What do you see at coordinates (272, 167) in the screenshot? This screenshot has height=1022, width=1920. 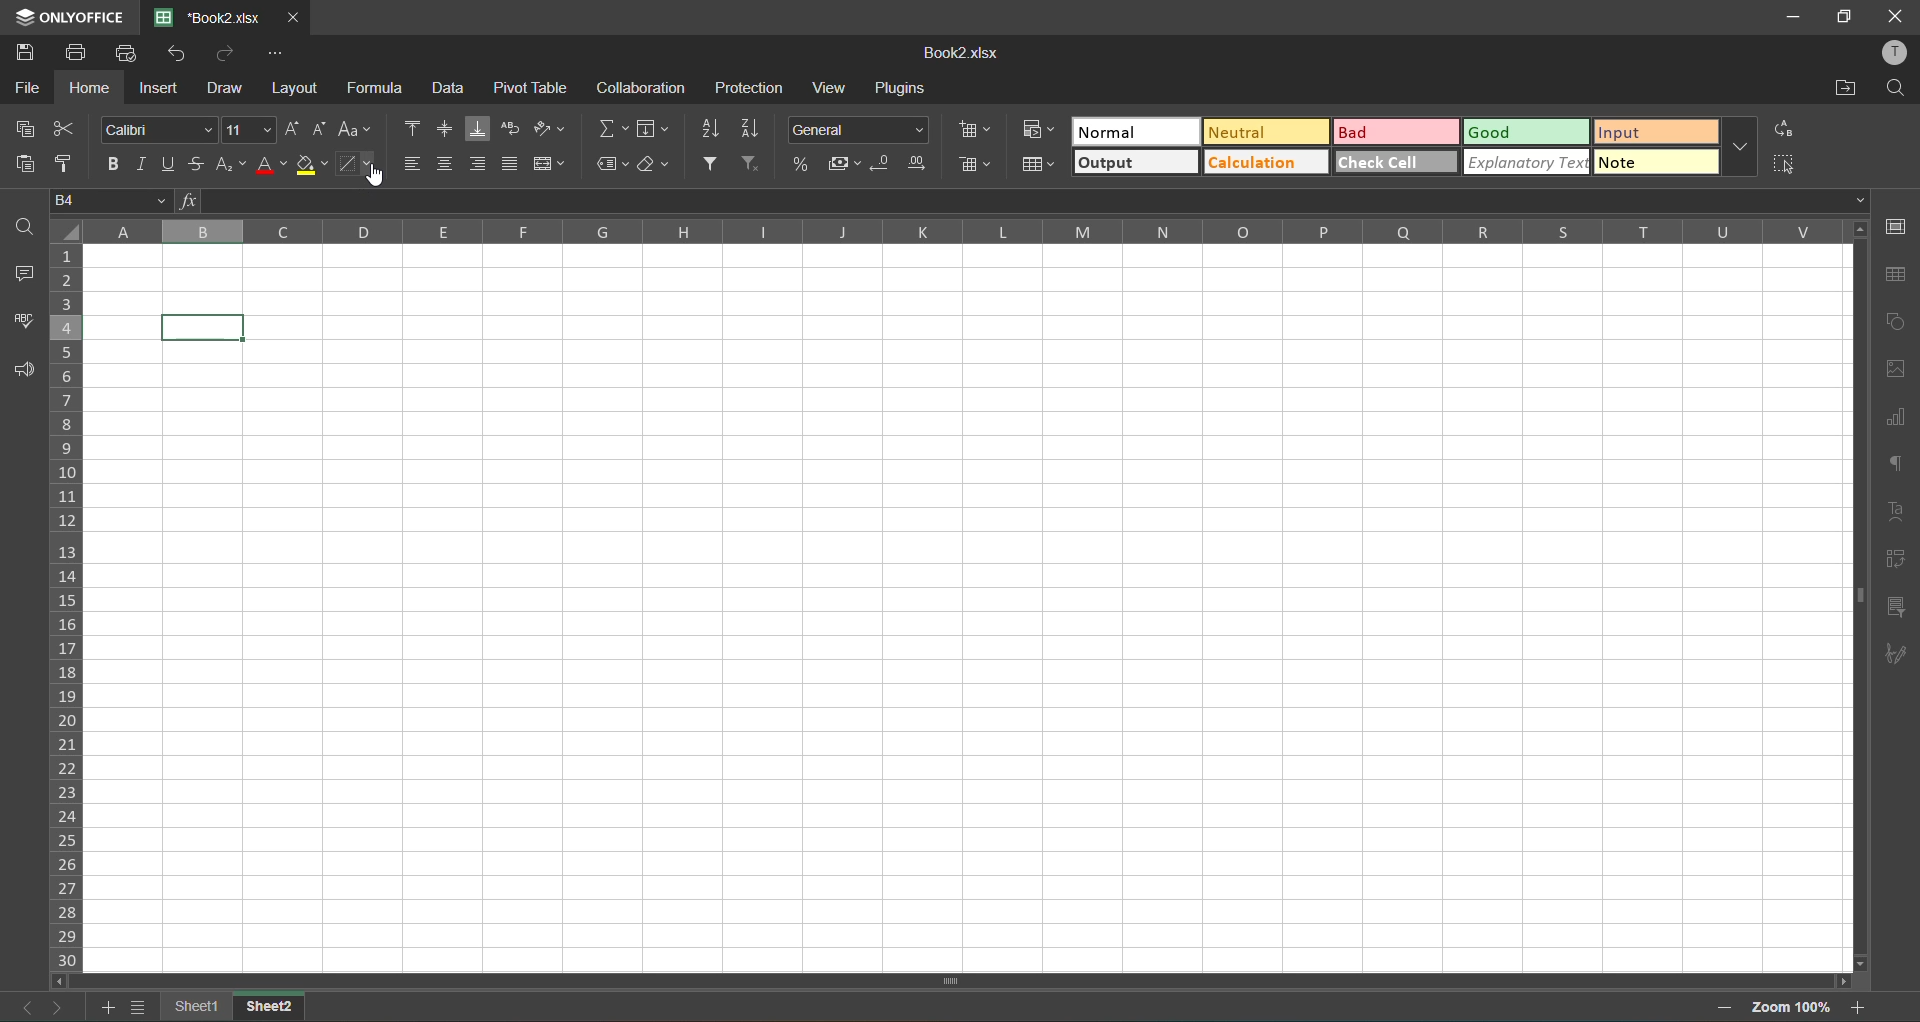 I see `font color` at bounding box center [272, 167].